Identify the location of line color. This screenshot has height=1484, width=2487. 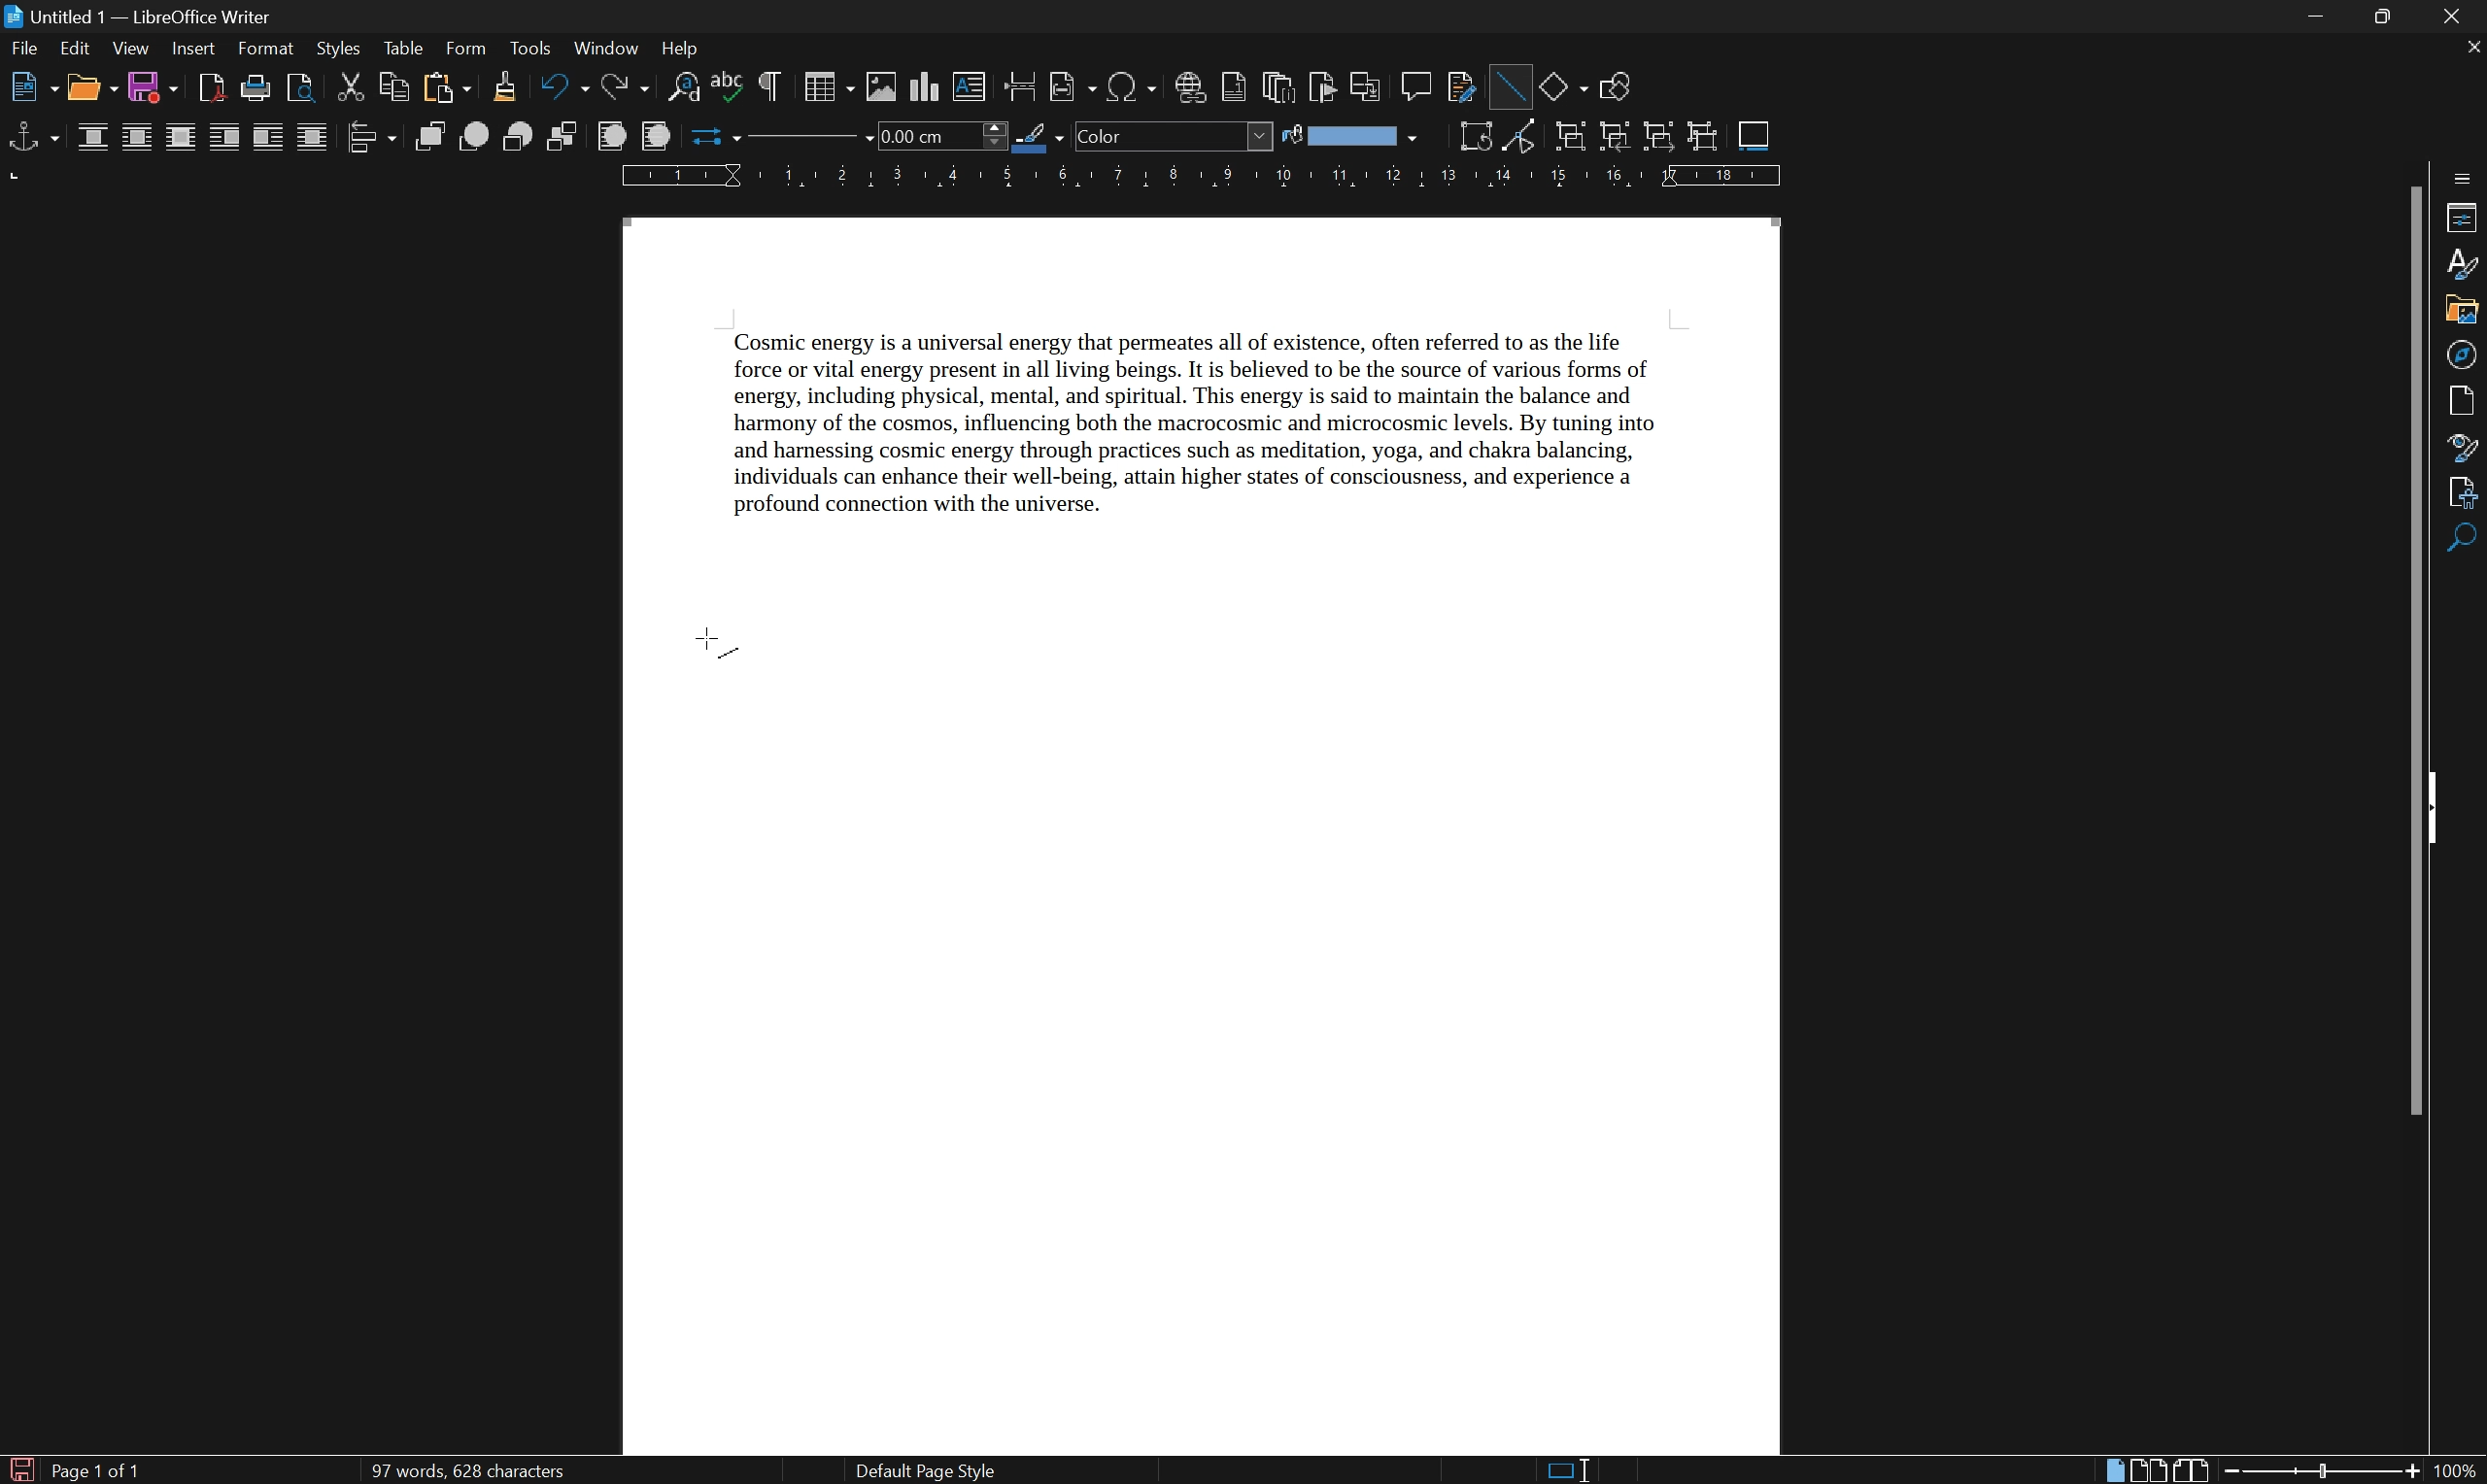
(1040, 137).